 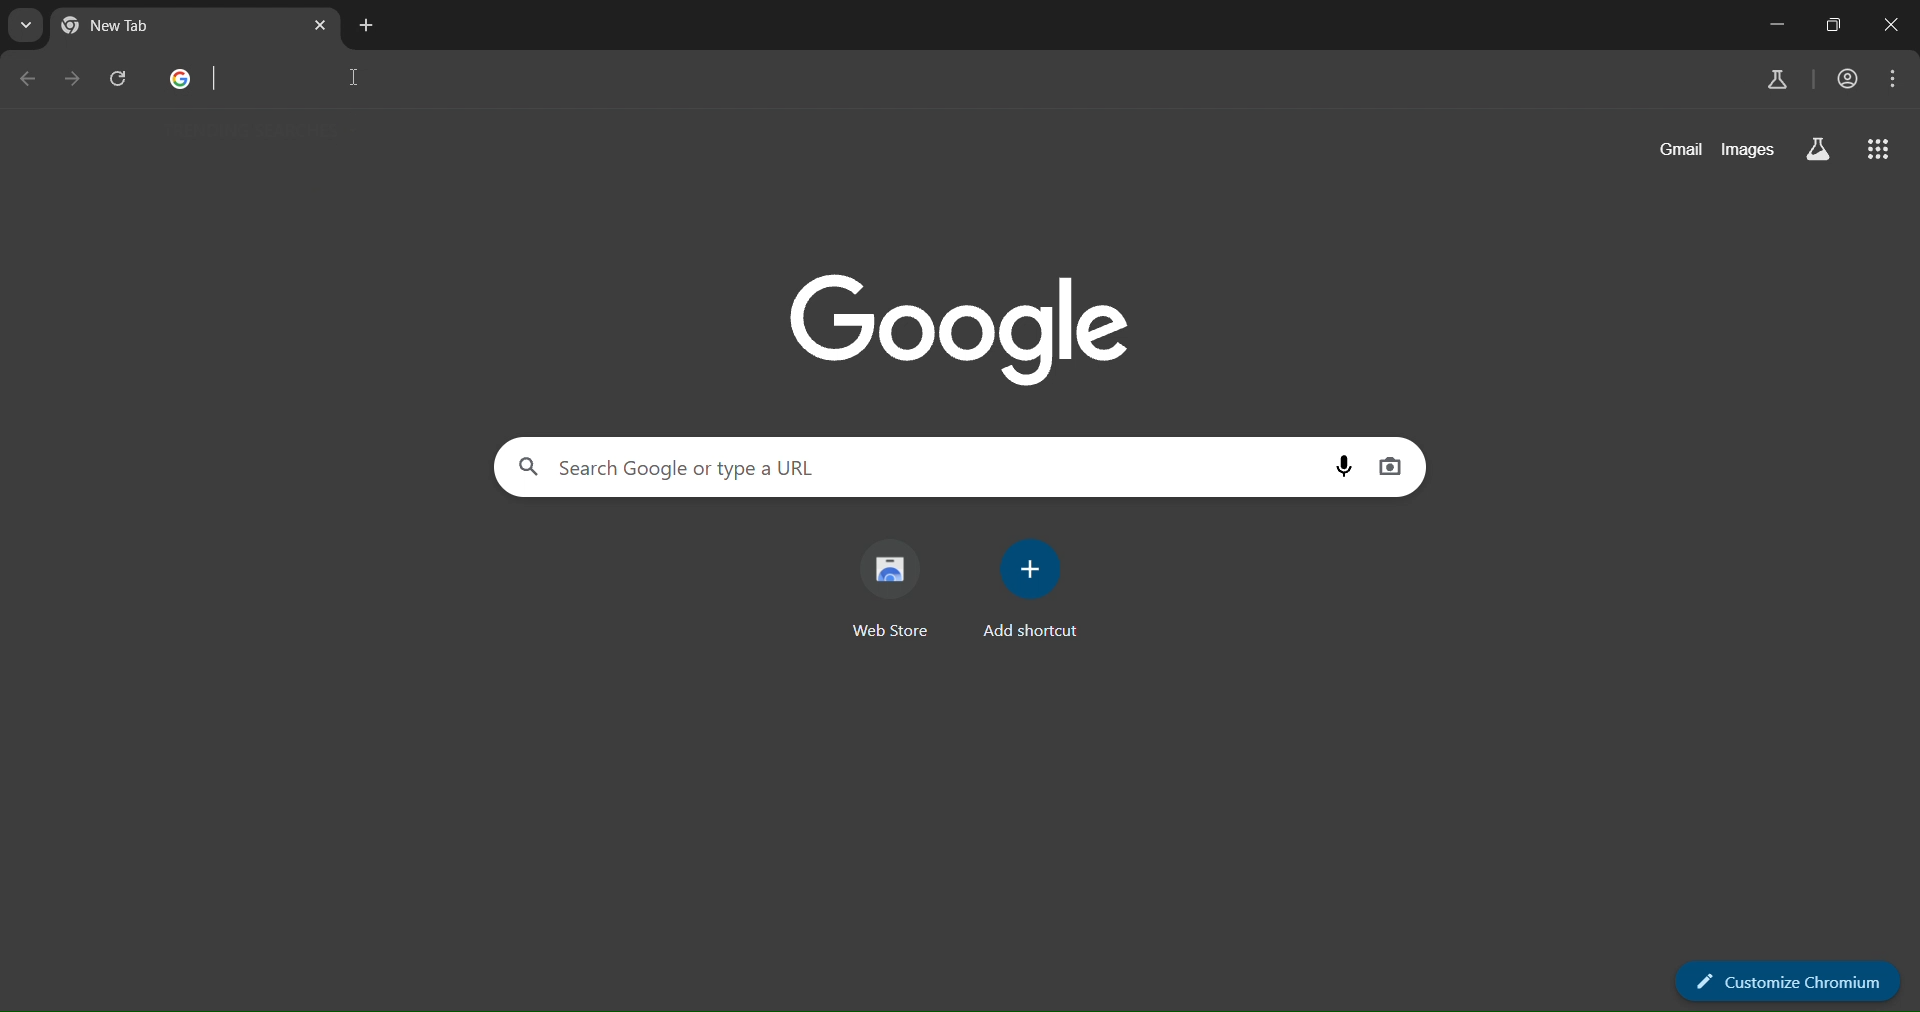 What do you see at coordinates (368, 25) in the screenshot?
I see `new tab` at bounding box center [368, 25].